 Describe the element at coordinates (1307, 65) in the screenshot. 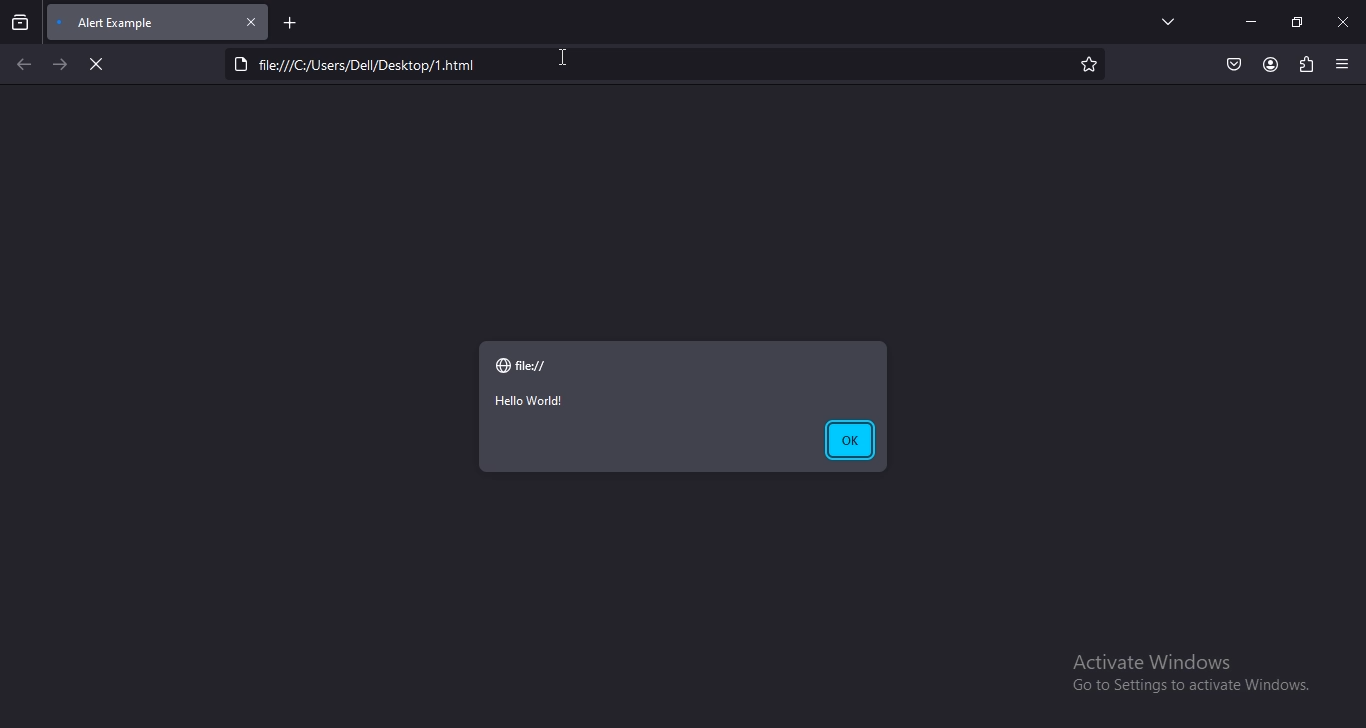

I see `extensions` at that location.